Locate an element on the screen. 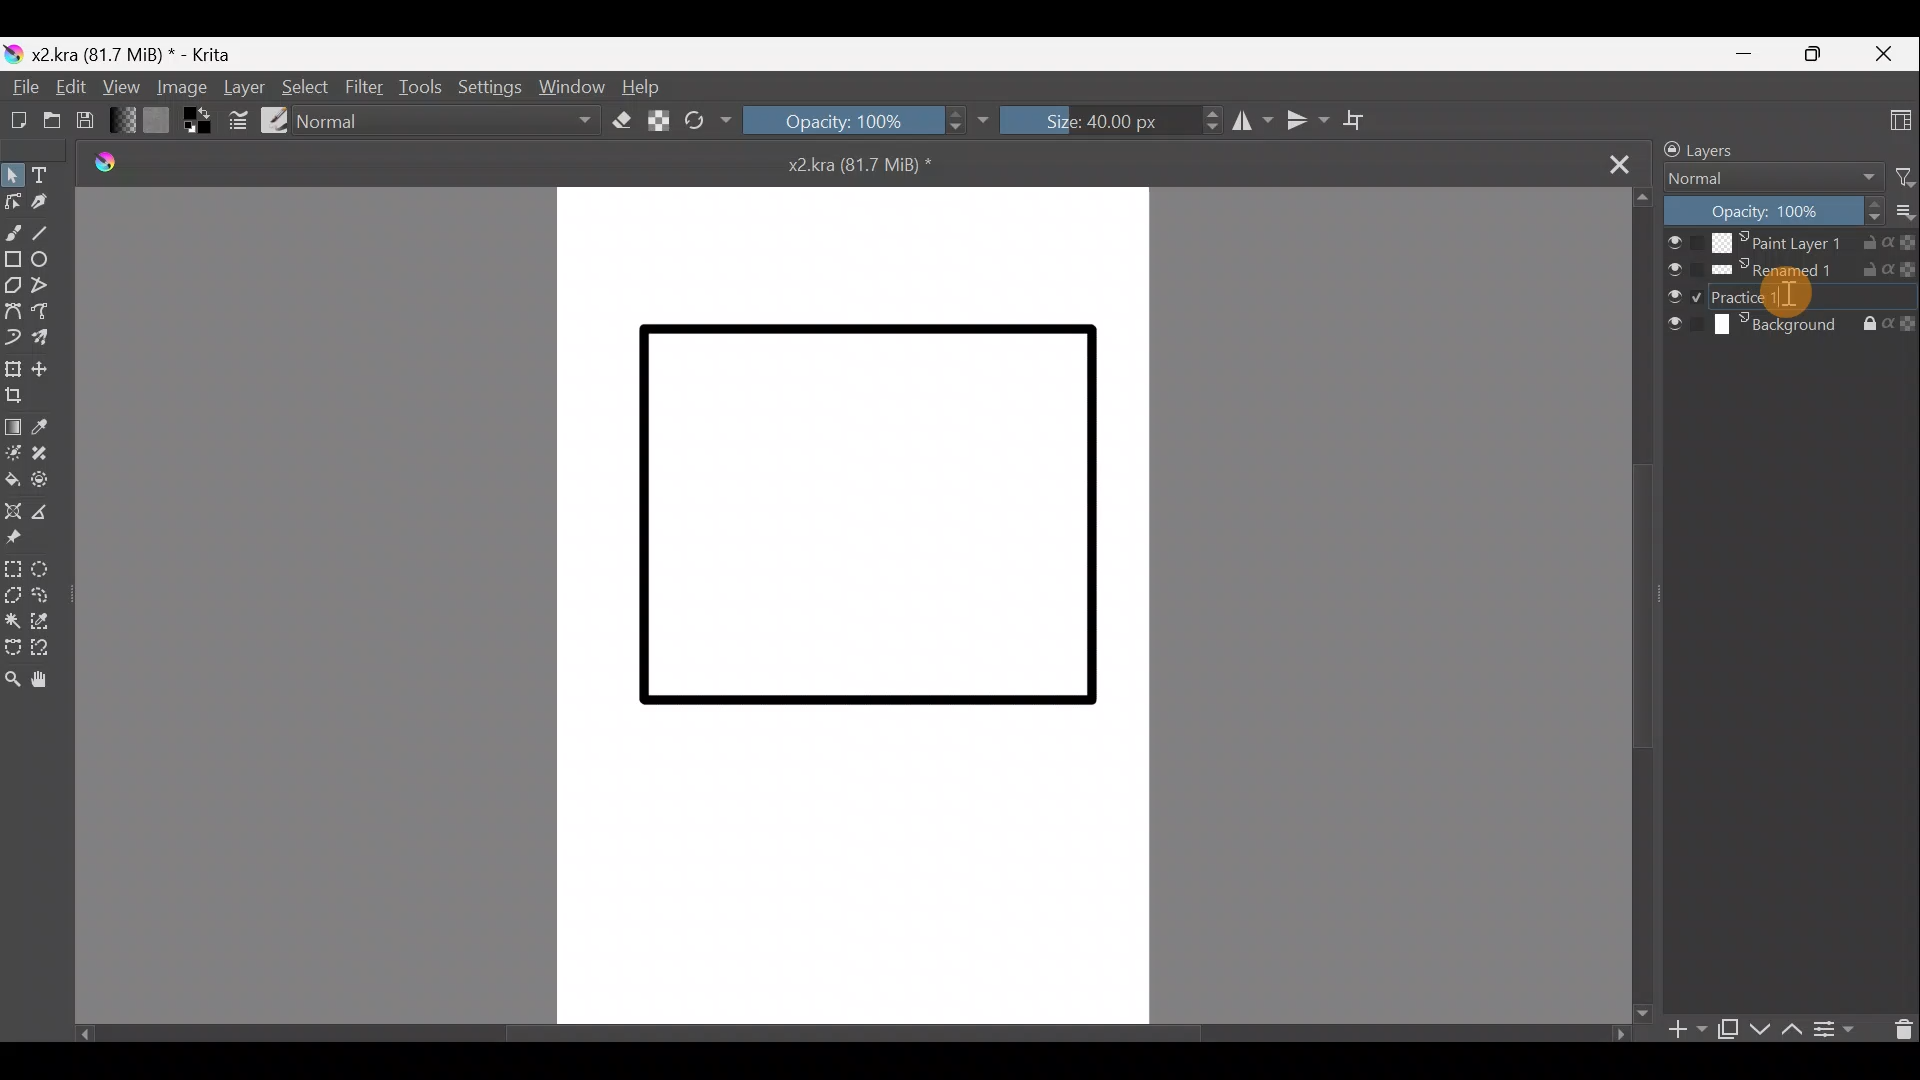 This screenshot has width=1920, height=1080. Smart patch tool is located at coordinates (51, 453).